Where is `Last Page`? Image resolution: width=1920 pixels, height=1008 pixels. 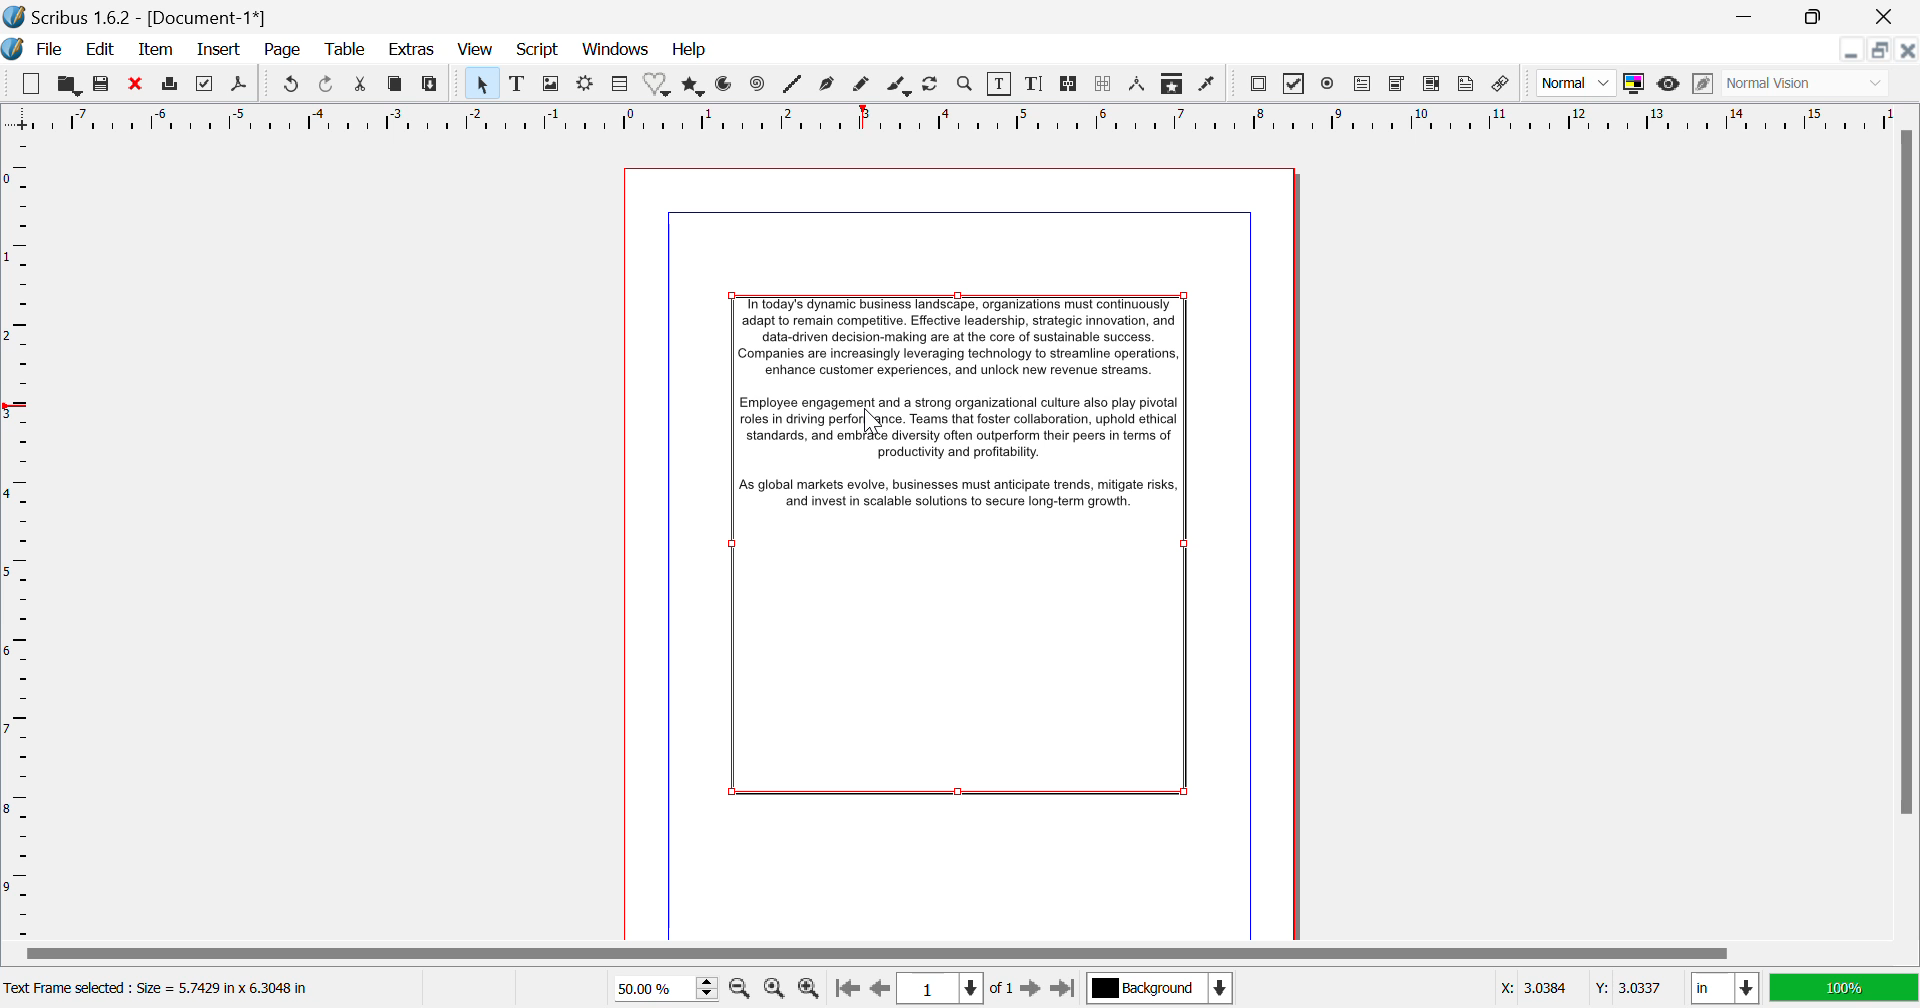
Last Page is located at coordinates (1064, 989).